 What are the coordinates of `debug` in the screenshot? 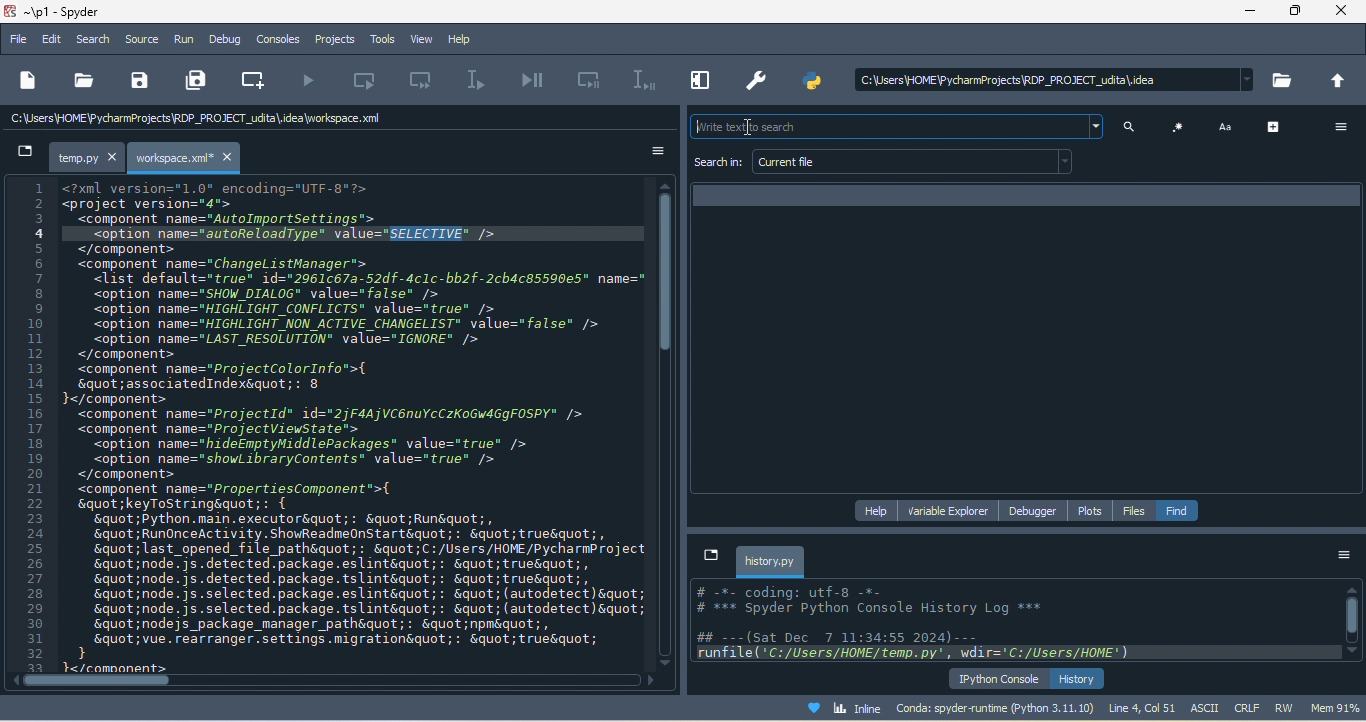 It's located at (226, 39).